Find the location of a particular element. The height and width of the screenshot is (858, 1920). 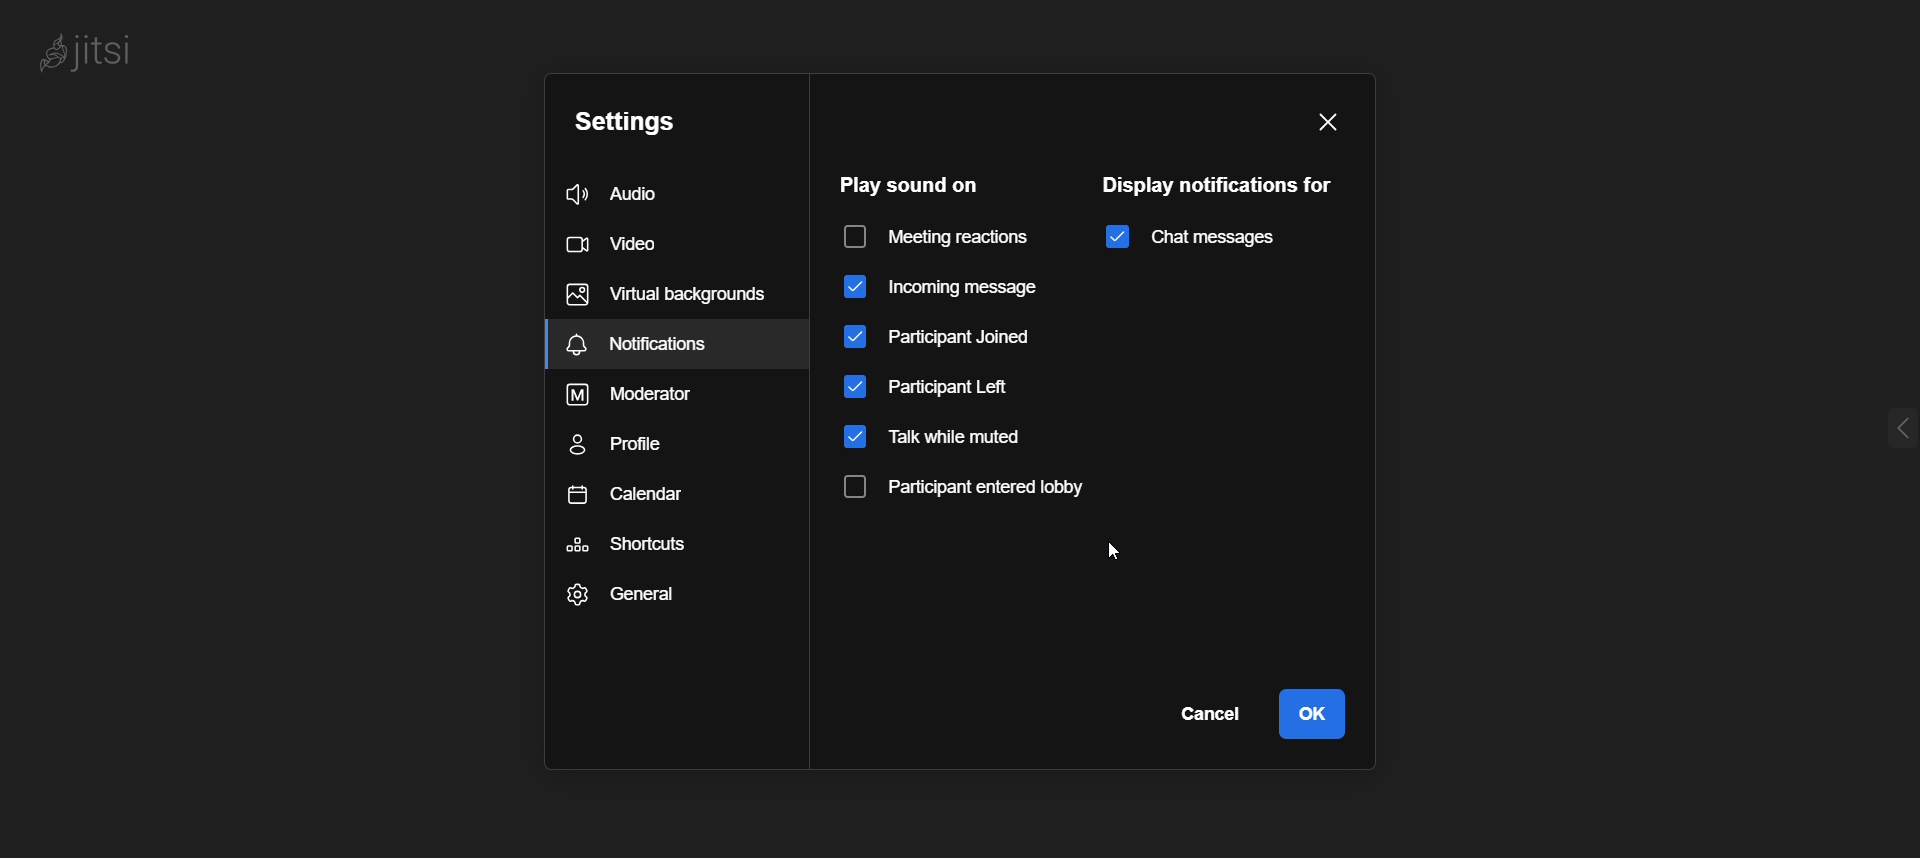

incoming action is located at coordinates (941, 288).